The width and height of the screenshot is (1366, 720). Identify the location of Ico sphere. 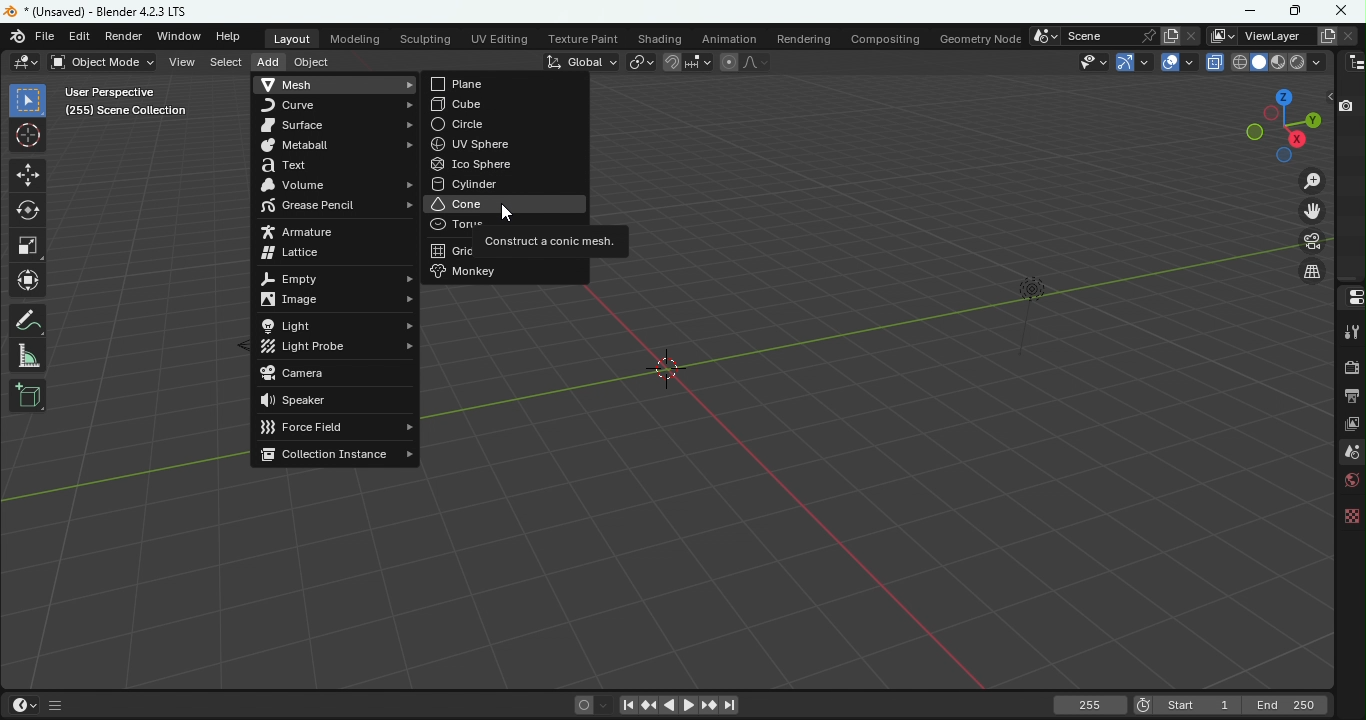
(504, 163).